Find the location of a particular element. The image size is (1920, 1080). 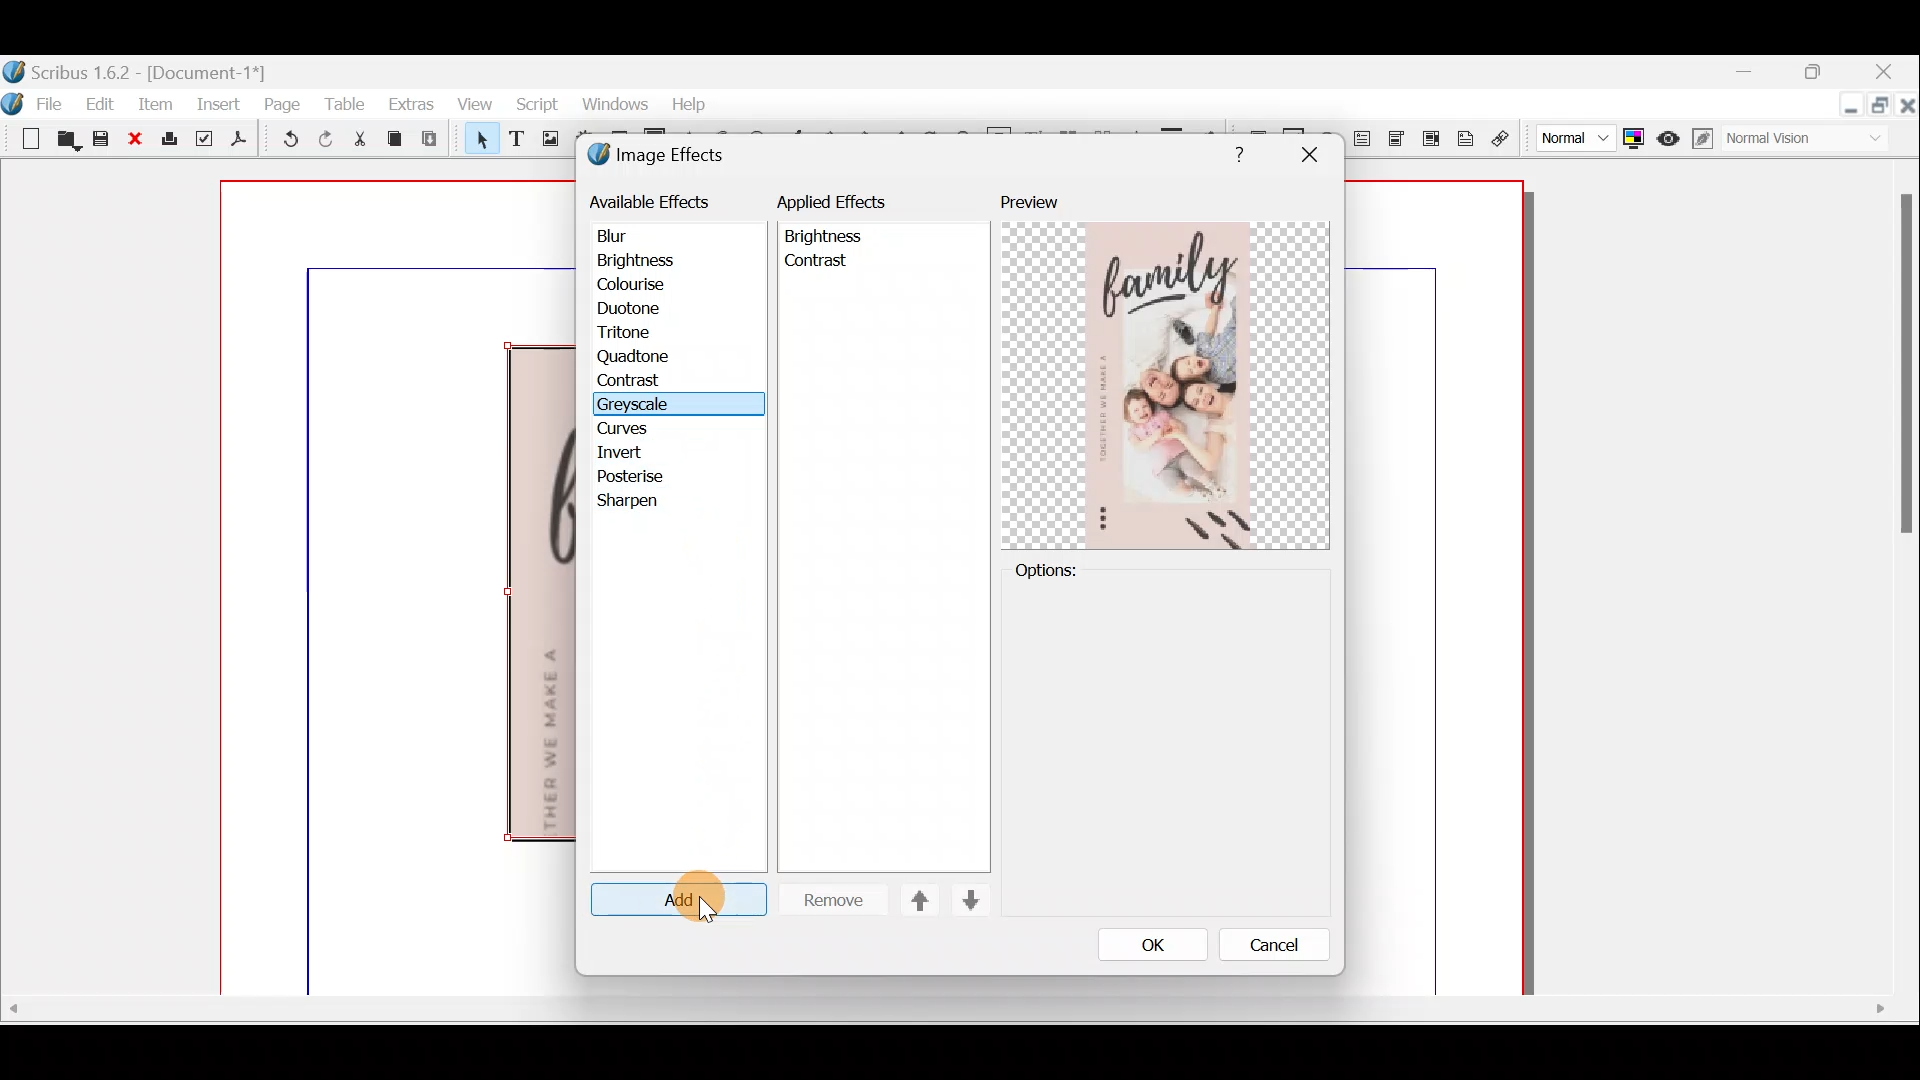

Close is located at coordinates (134, 142).